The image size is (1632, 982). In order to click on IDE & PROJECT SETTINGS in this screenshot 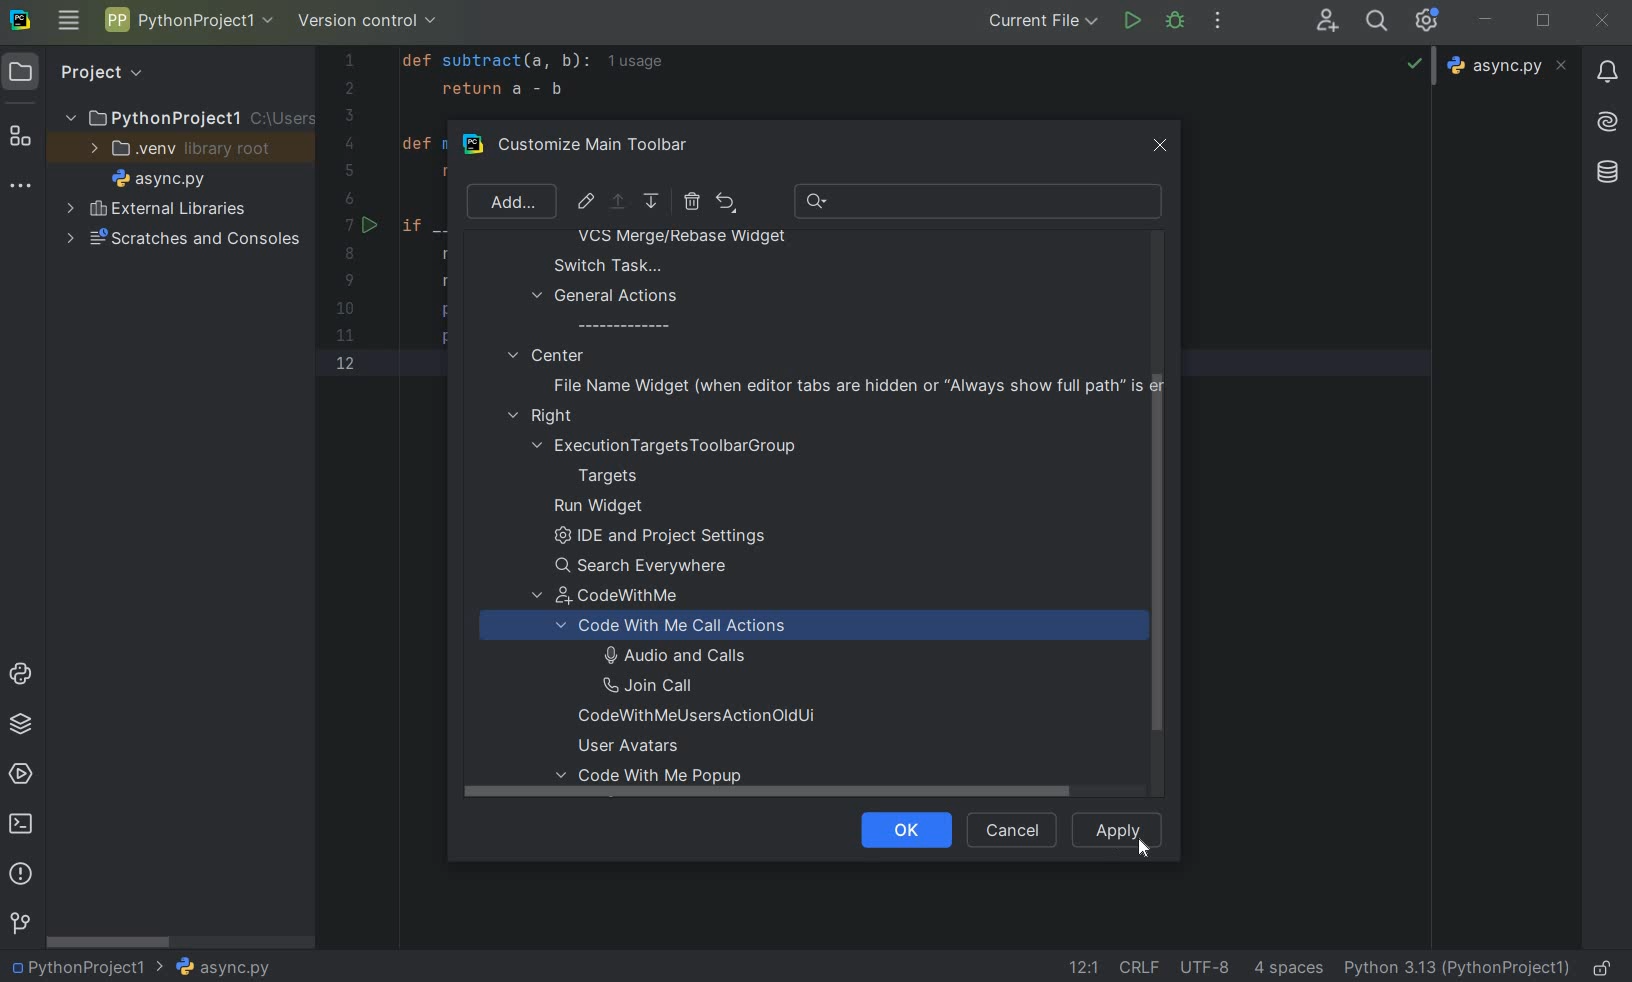, I will do `click(1432, 22)`.